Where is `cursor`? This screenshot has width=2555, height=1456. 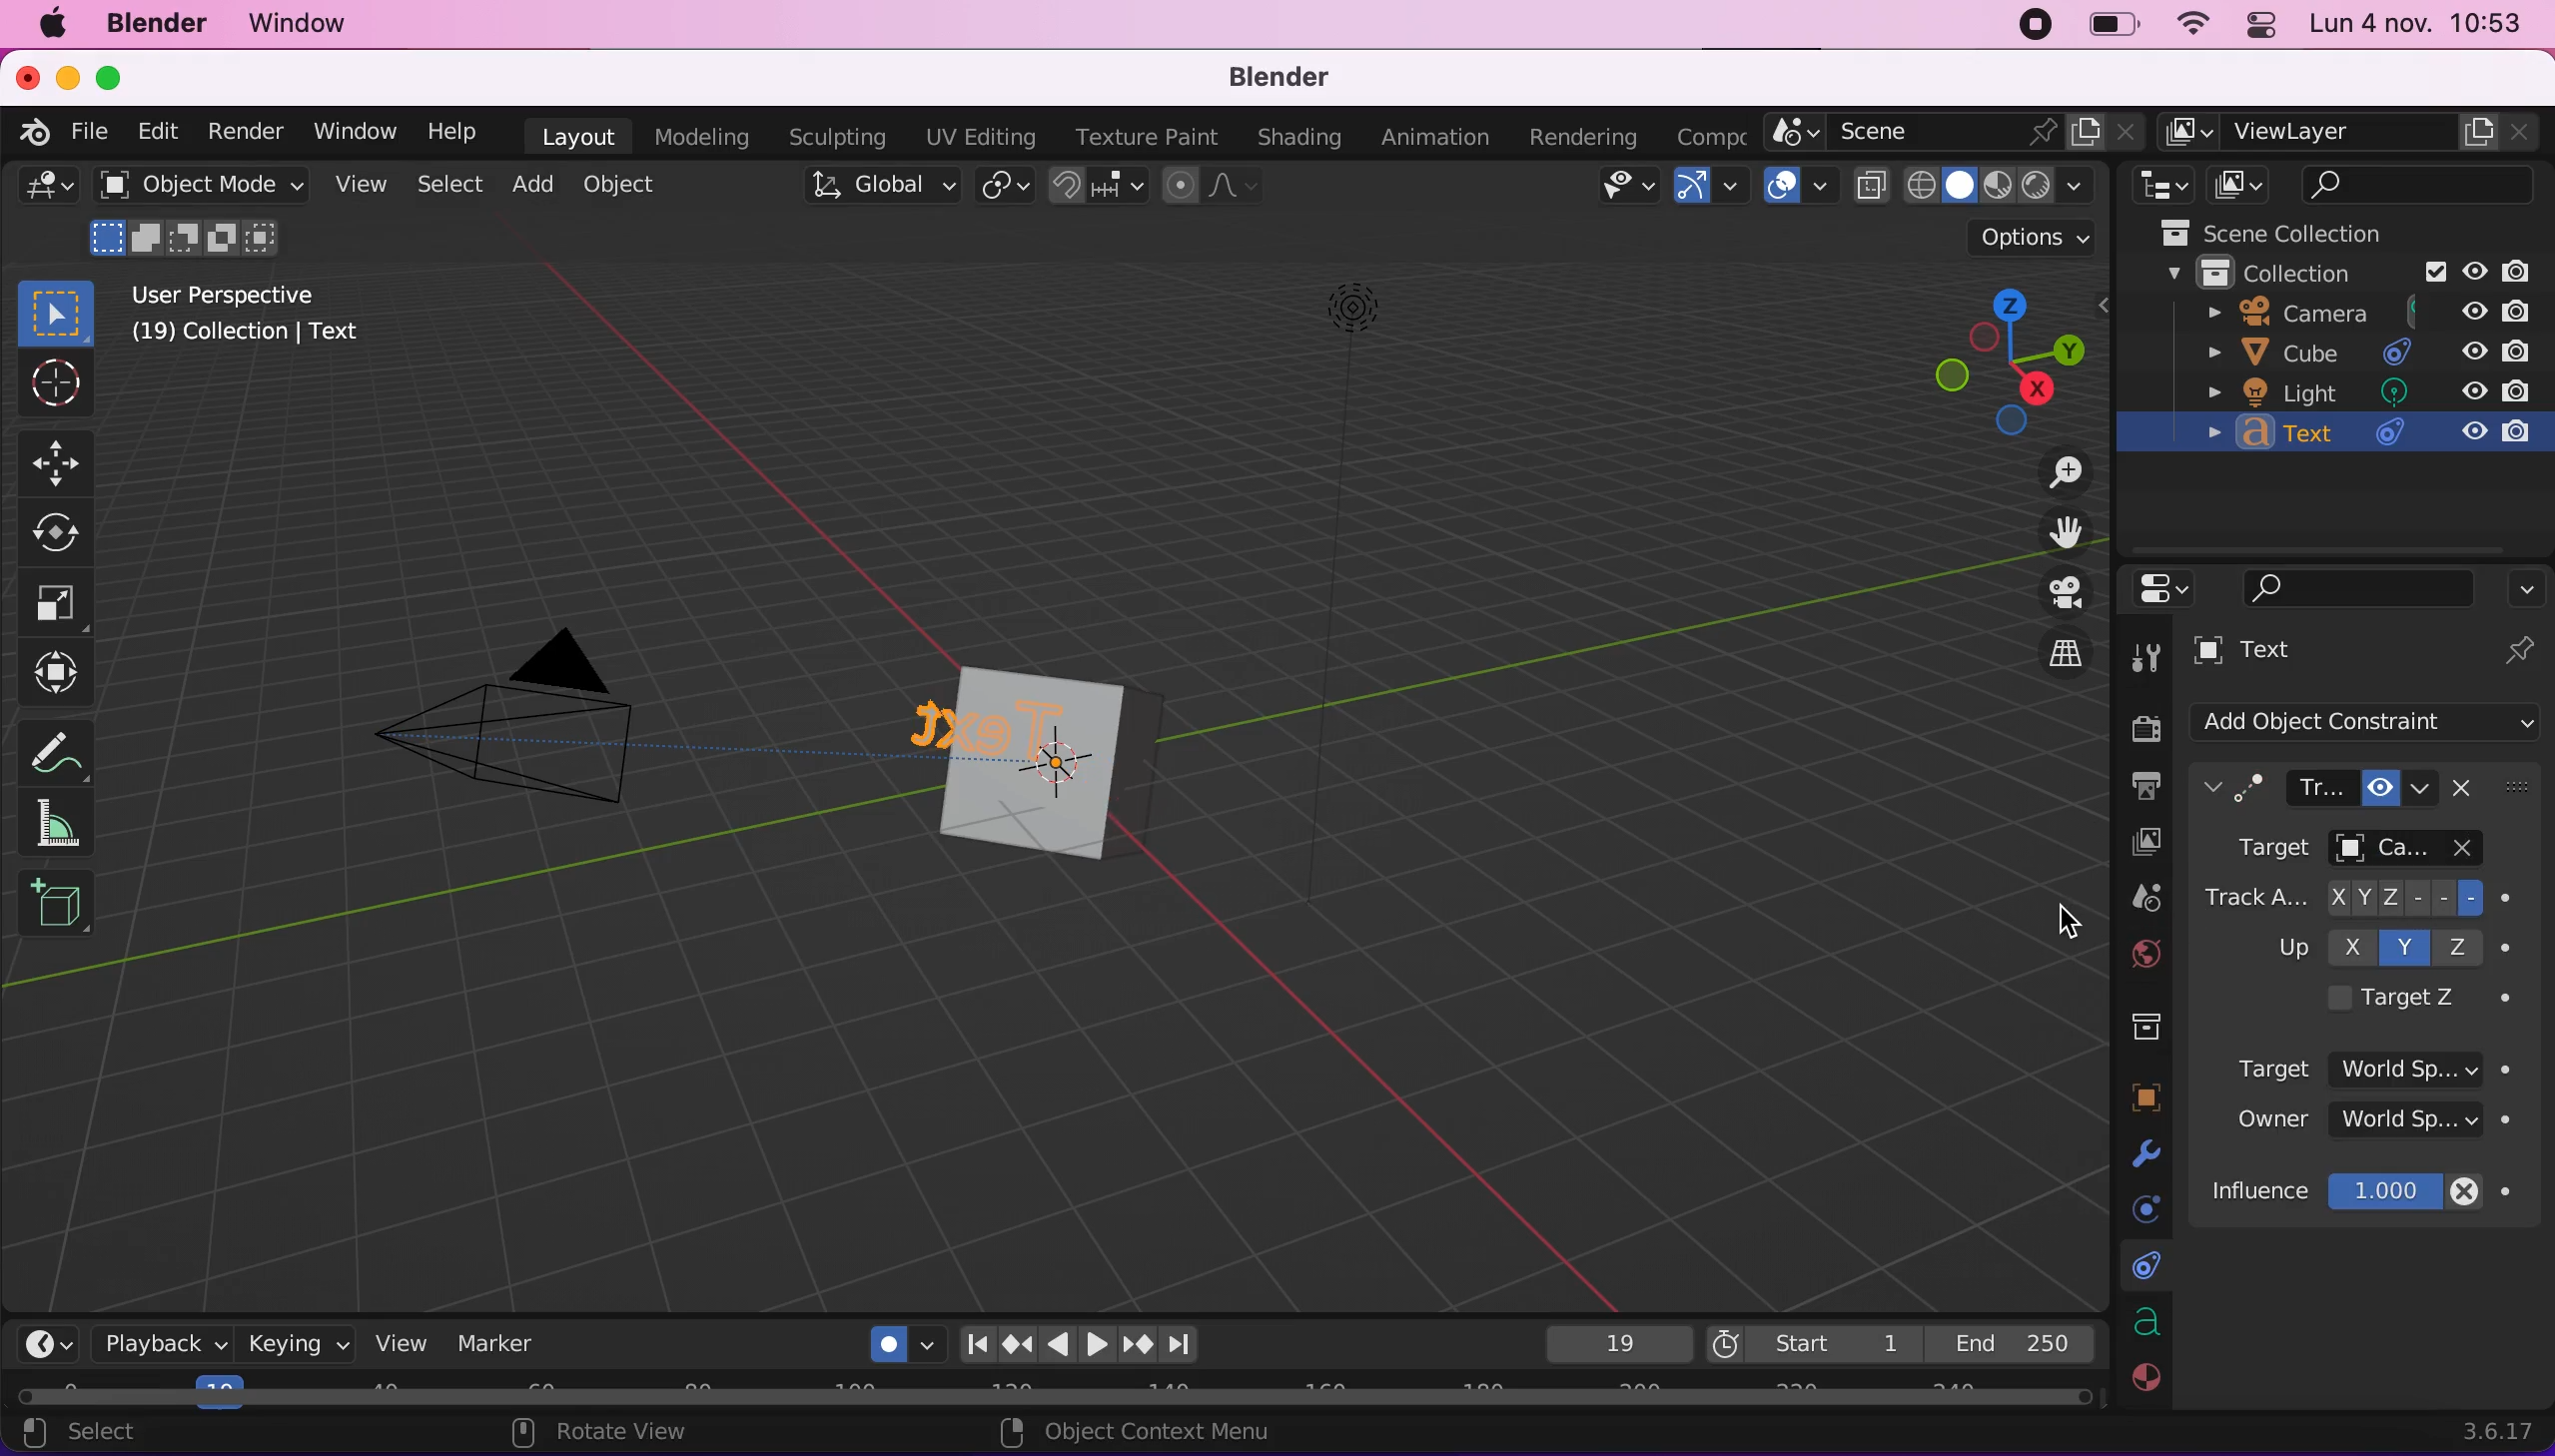
cursor is located at coordinates (51, 386).